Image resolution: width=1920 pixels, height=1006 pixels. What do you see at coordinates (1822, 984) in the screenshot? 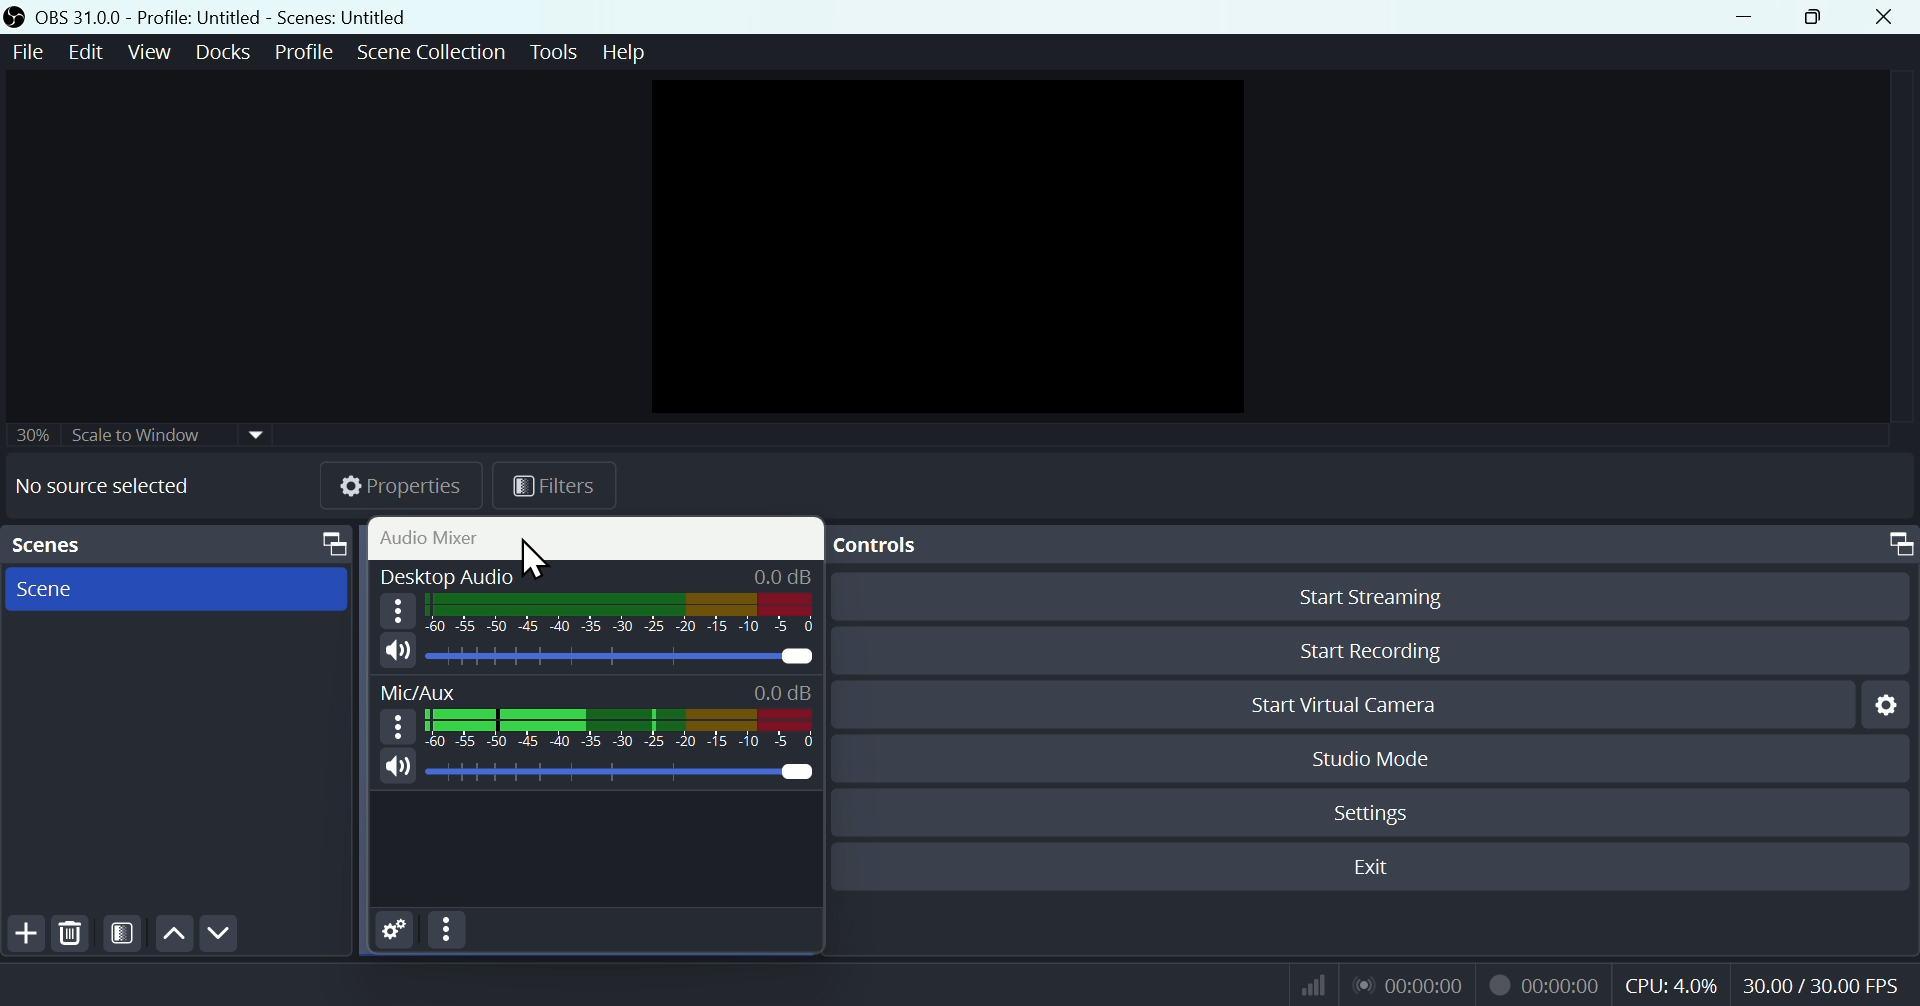
I see `Frame Per Second` at bounding box center [1822, 984].